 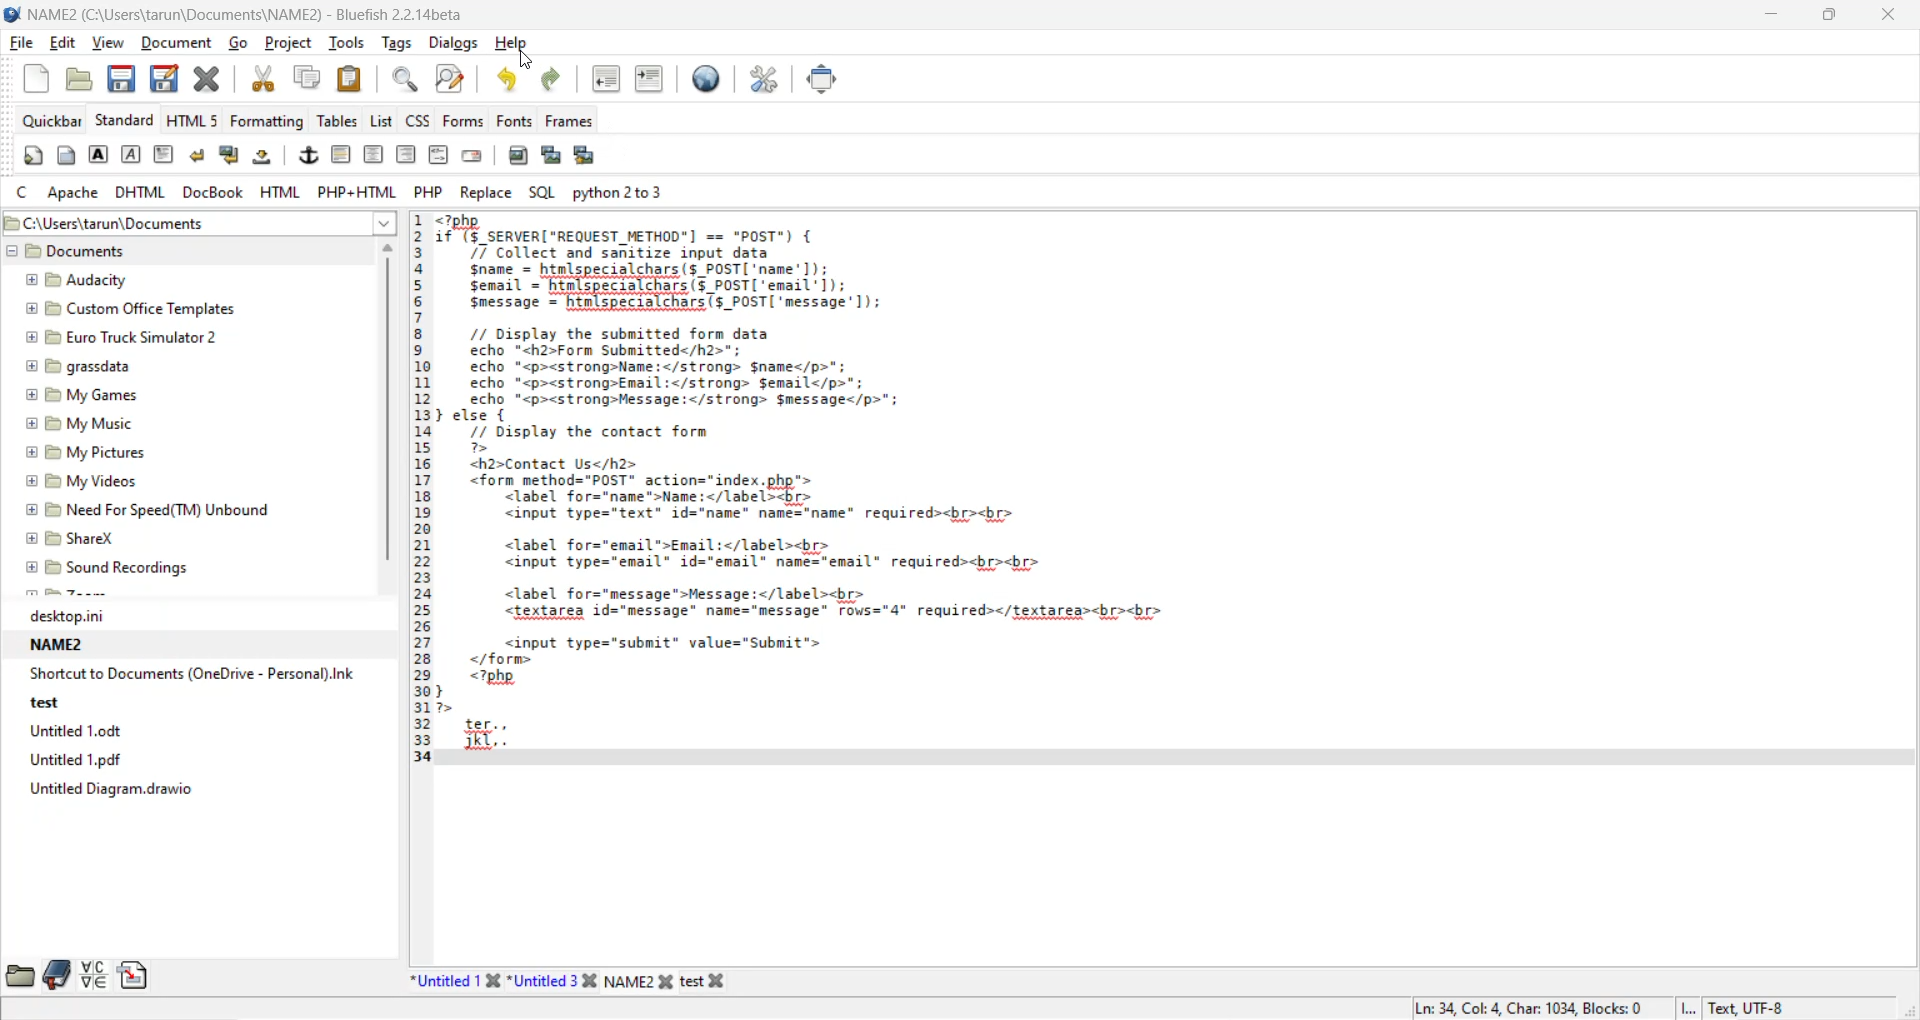 I want to click on python 2 to 3, so click(x=621, y=190).